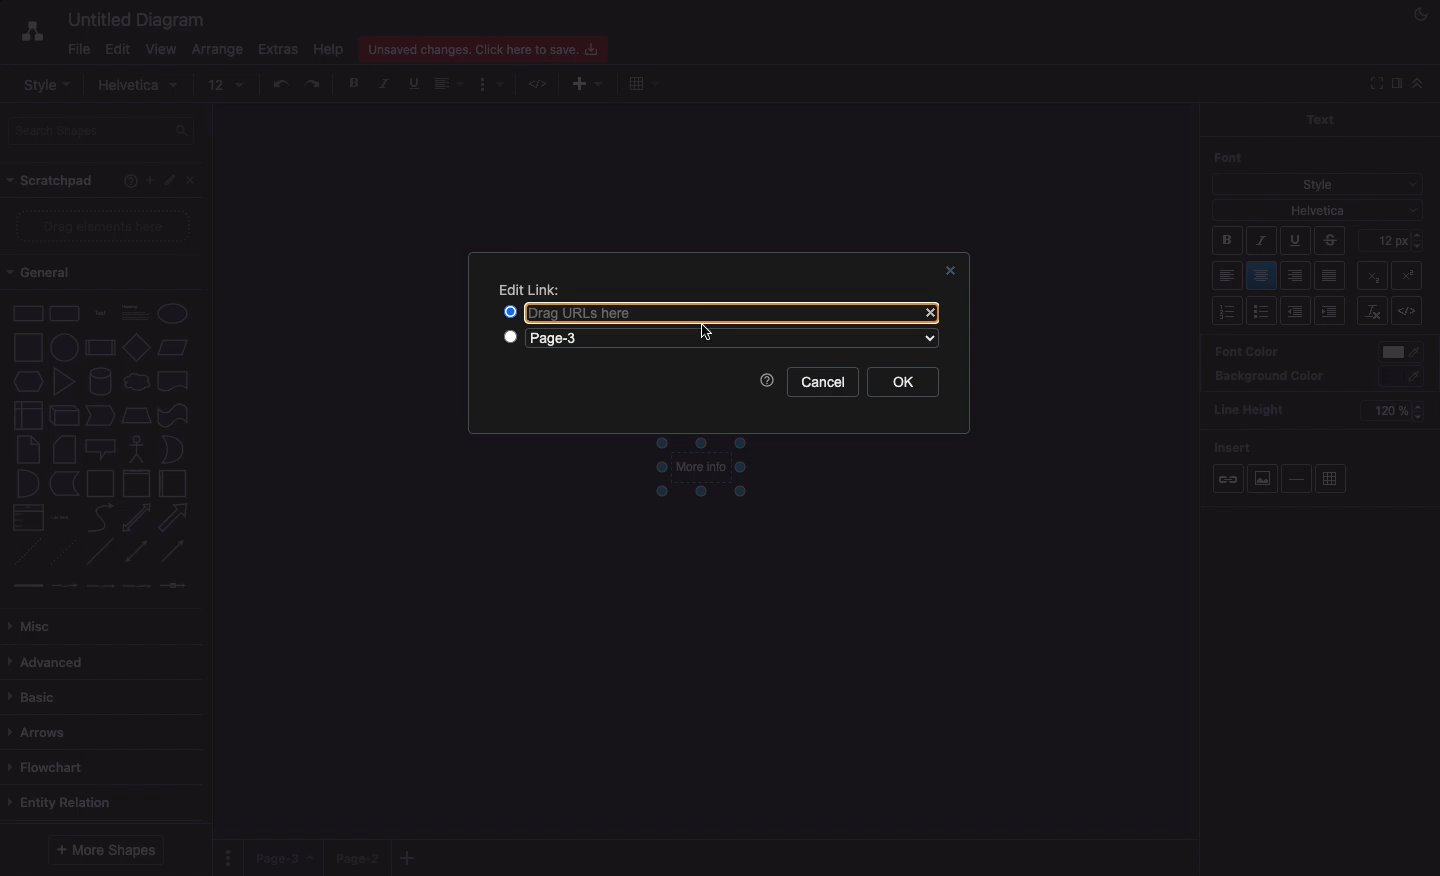  I want to click on Add, so click(411, 857).